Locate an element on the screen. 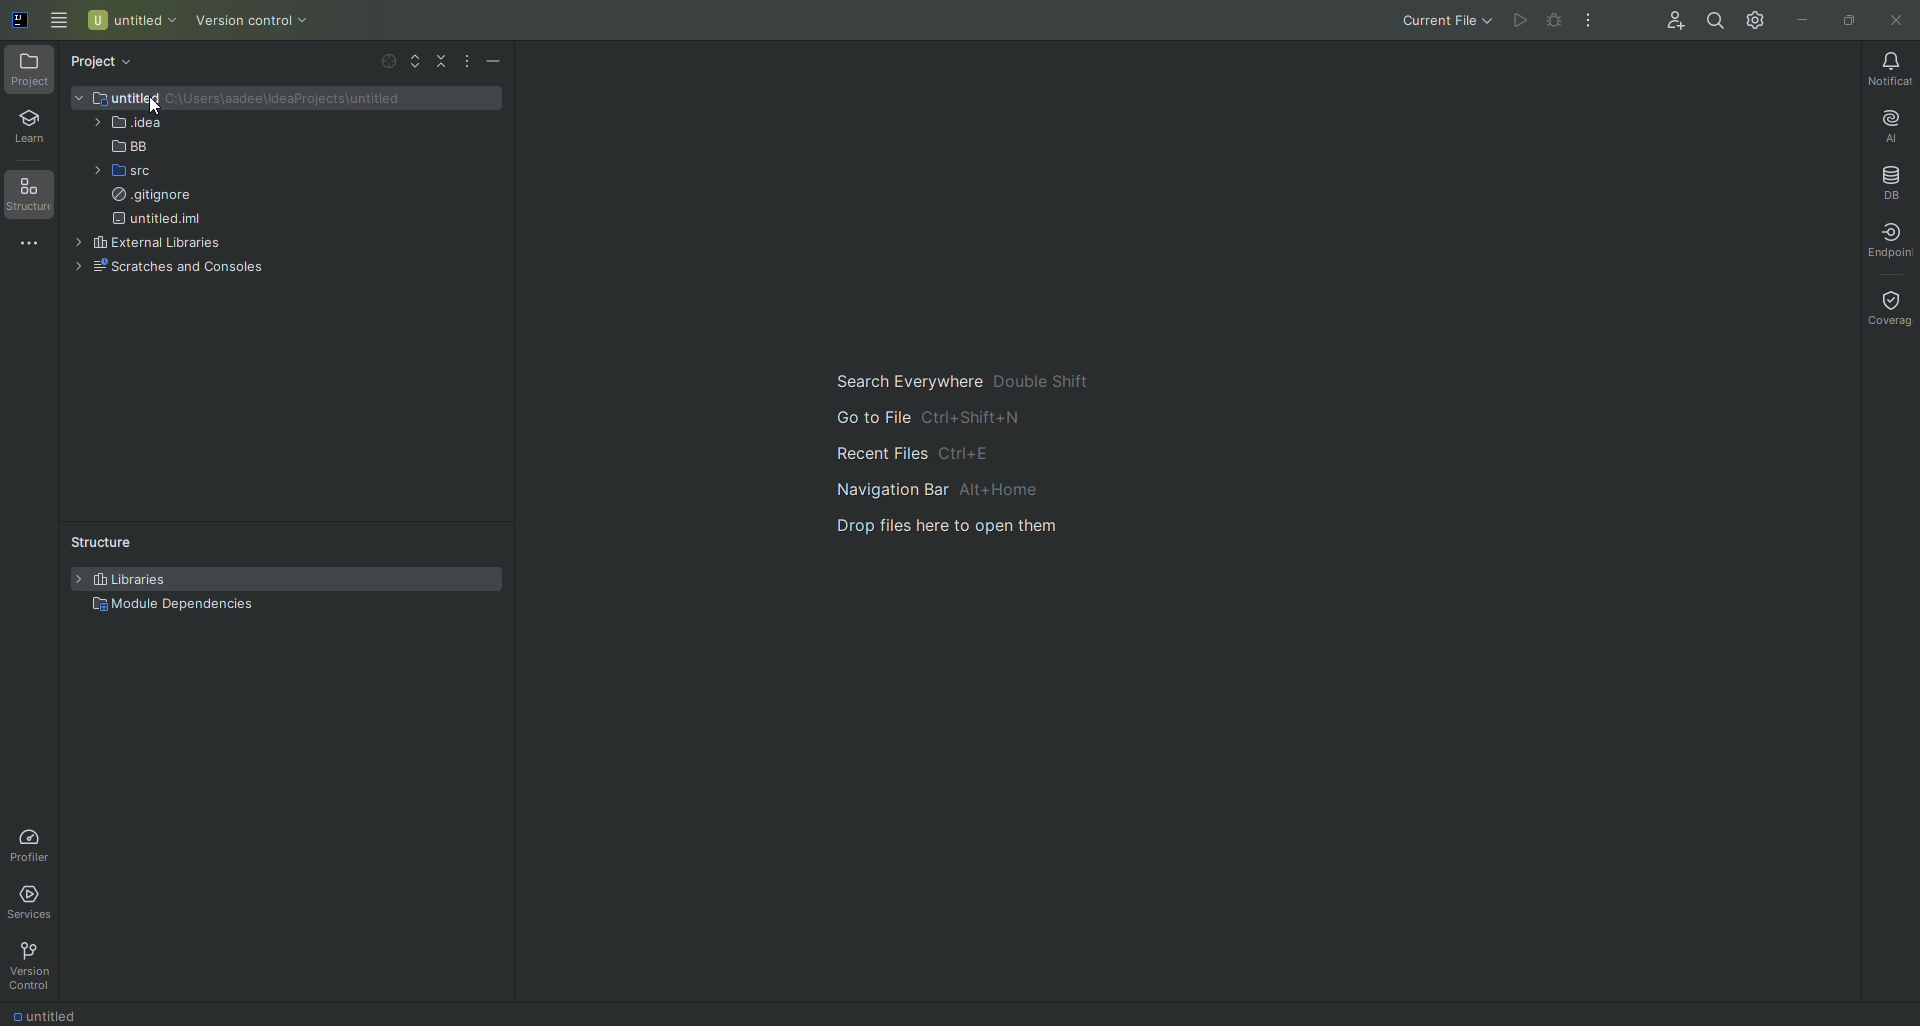  Notifications is located at coordinates (1884, 69).